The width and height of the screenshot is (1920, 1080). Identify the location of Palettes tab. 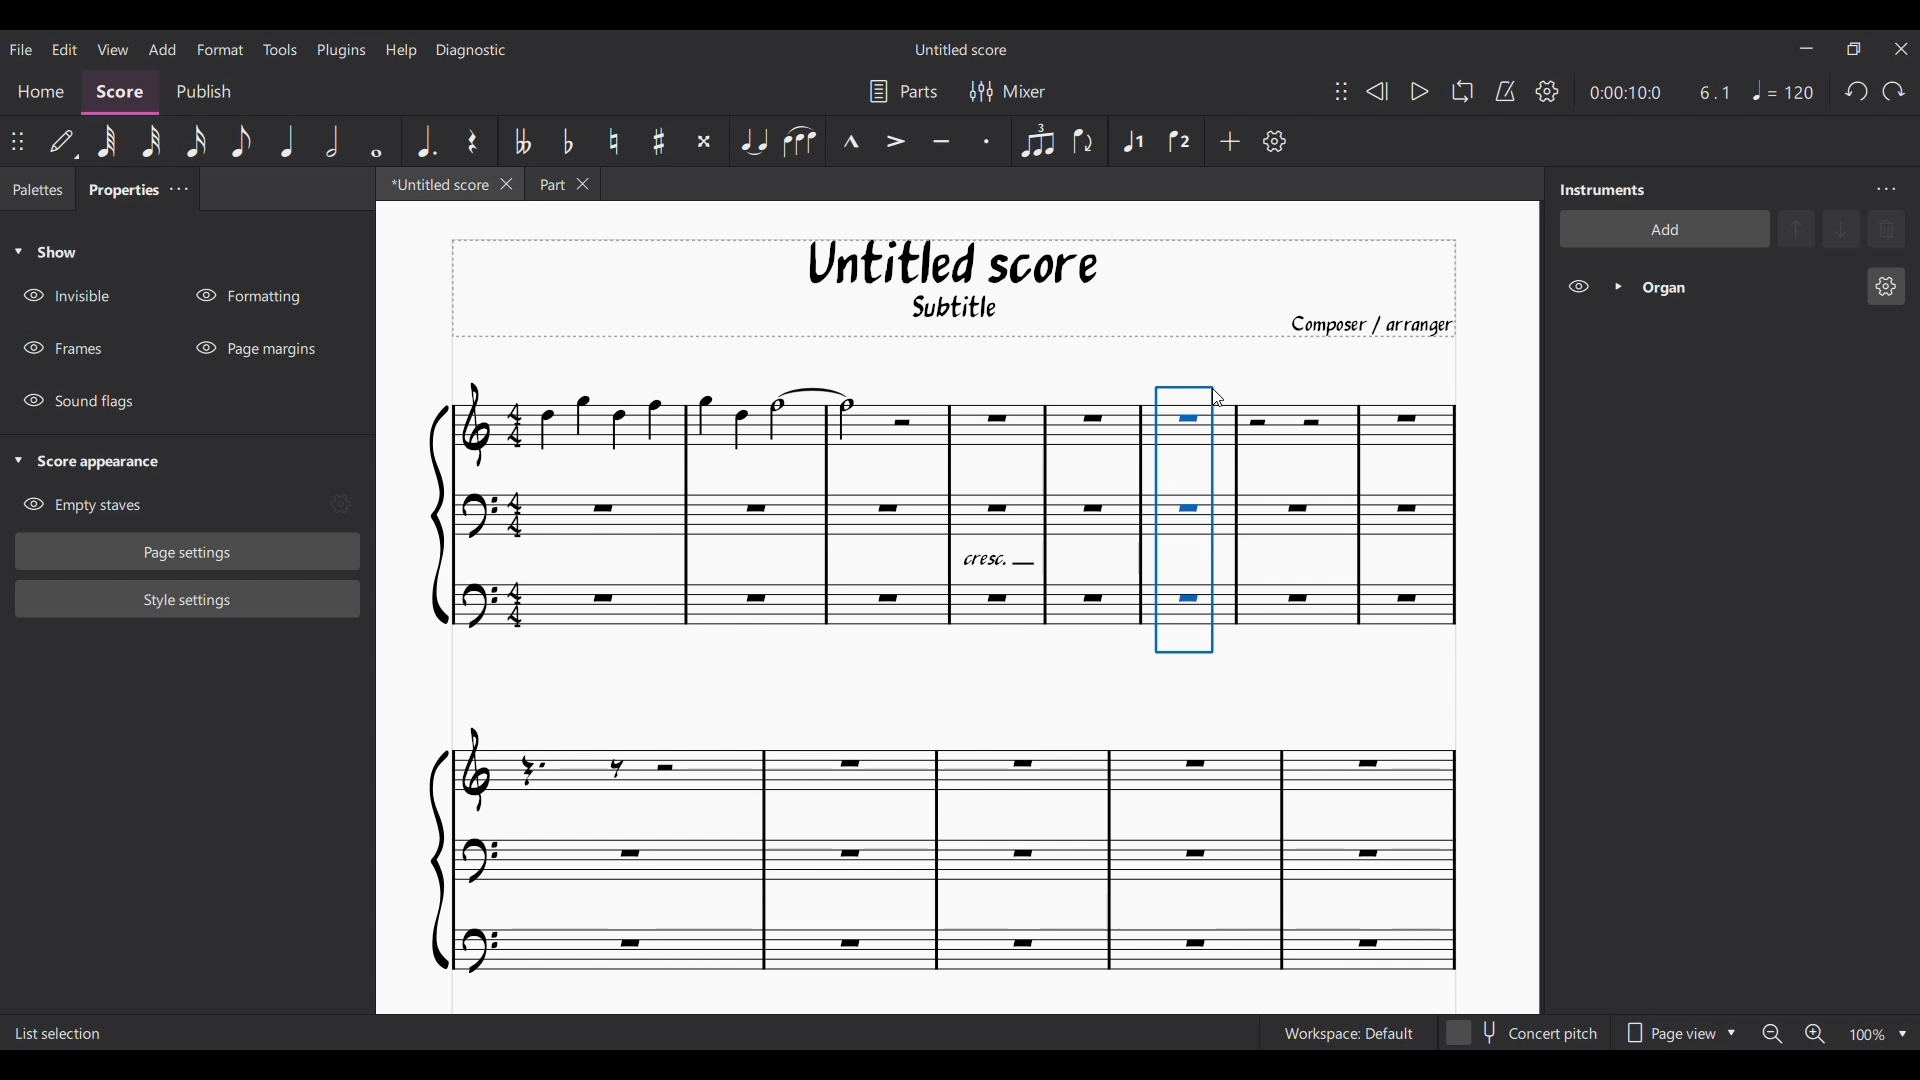
(38, 188).